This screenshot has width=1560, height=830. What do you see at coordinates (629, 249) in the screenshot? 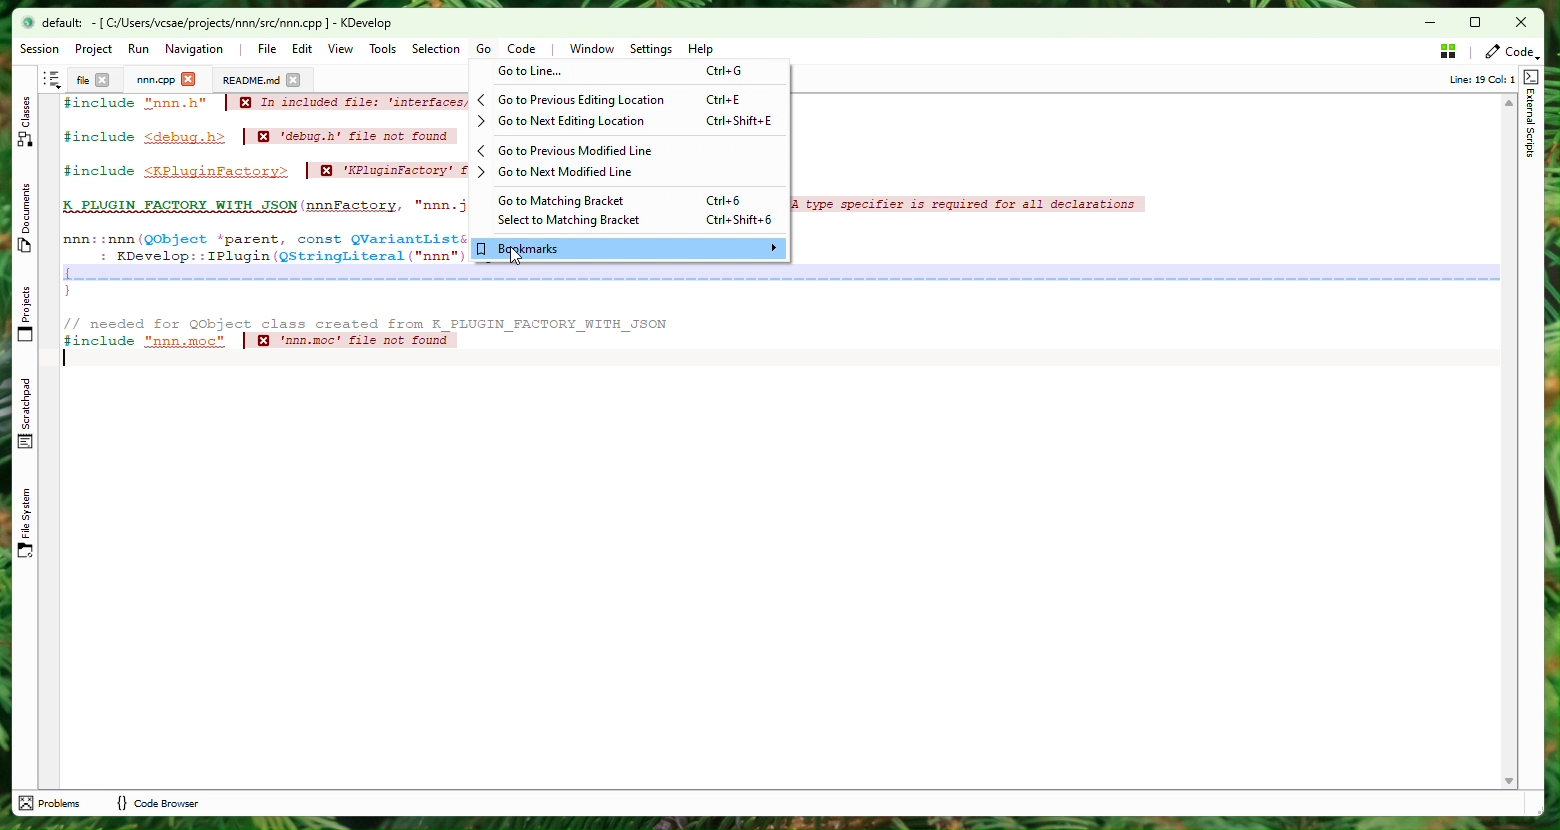
I see `Bookmarks` at bounding box center [629, 249].